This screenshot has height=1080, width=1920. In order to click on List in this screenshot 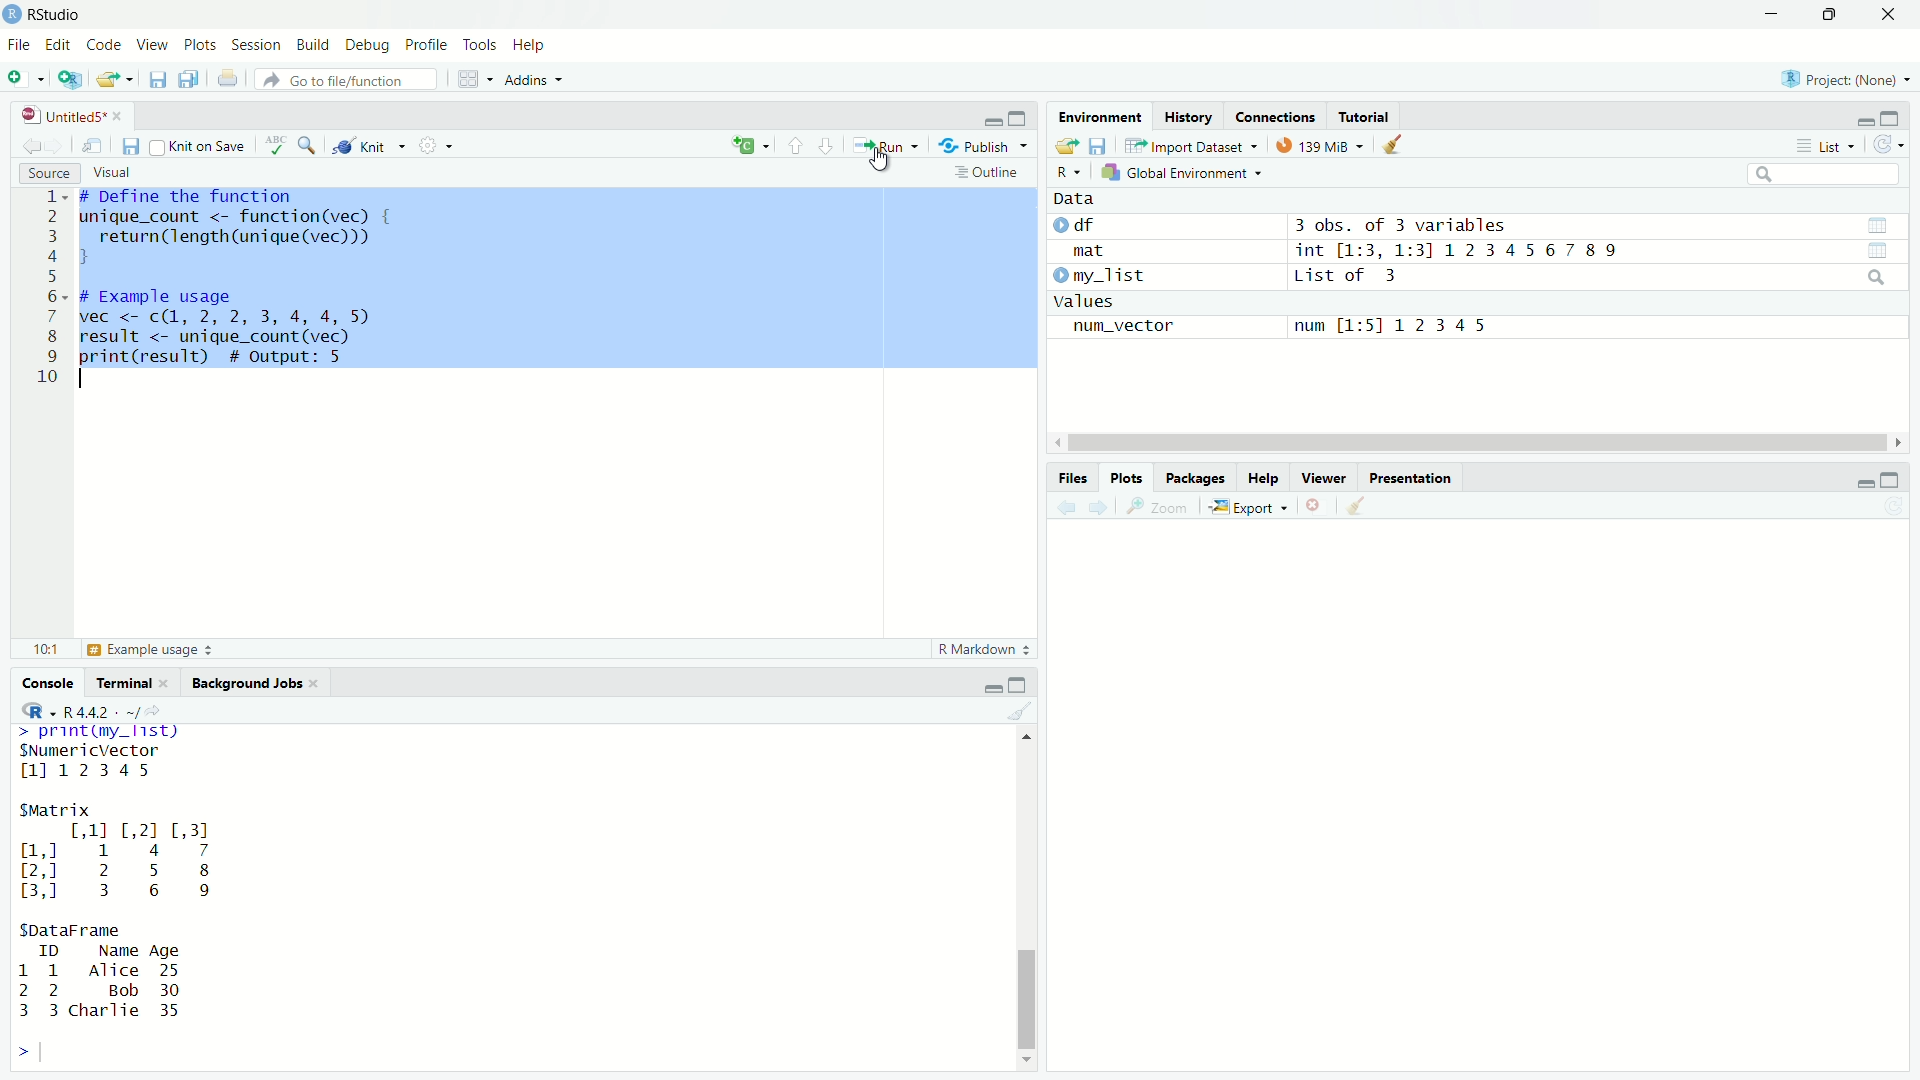, I will do `click(1826, 147)`.